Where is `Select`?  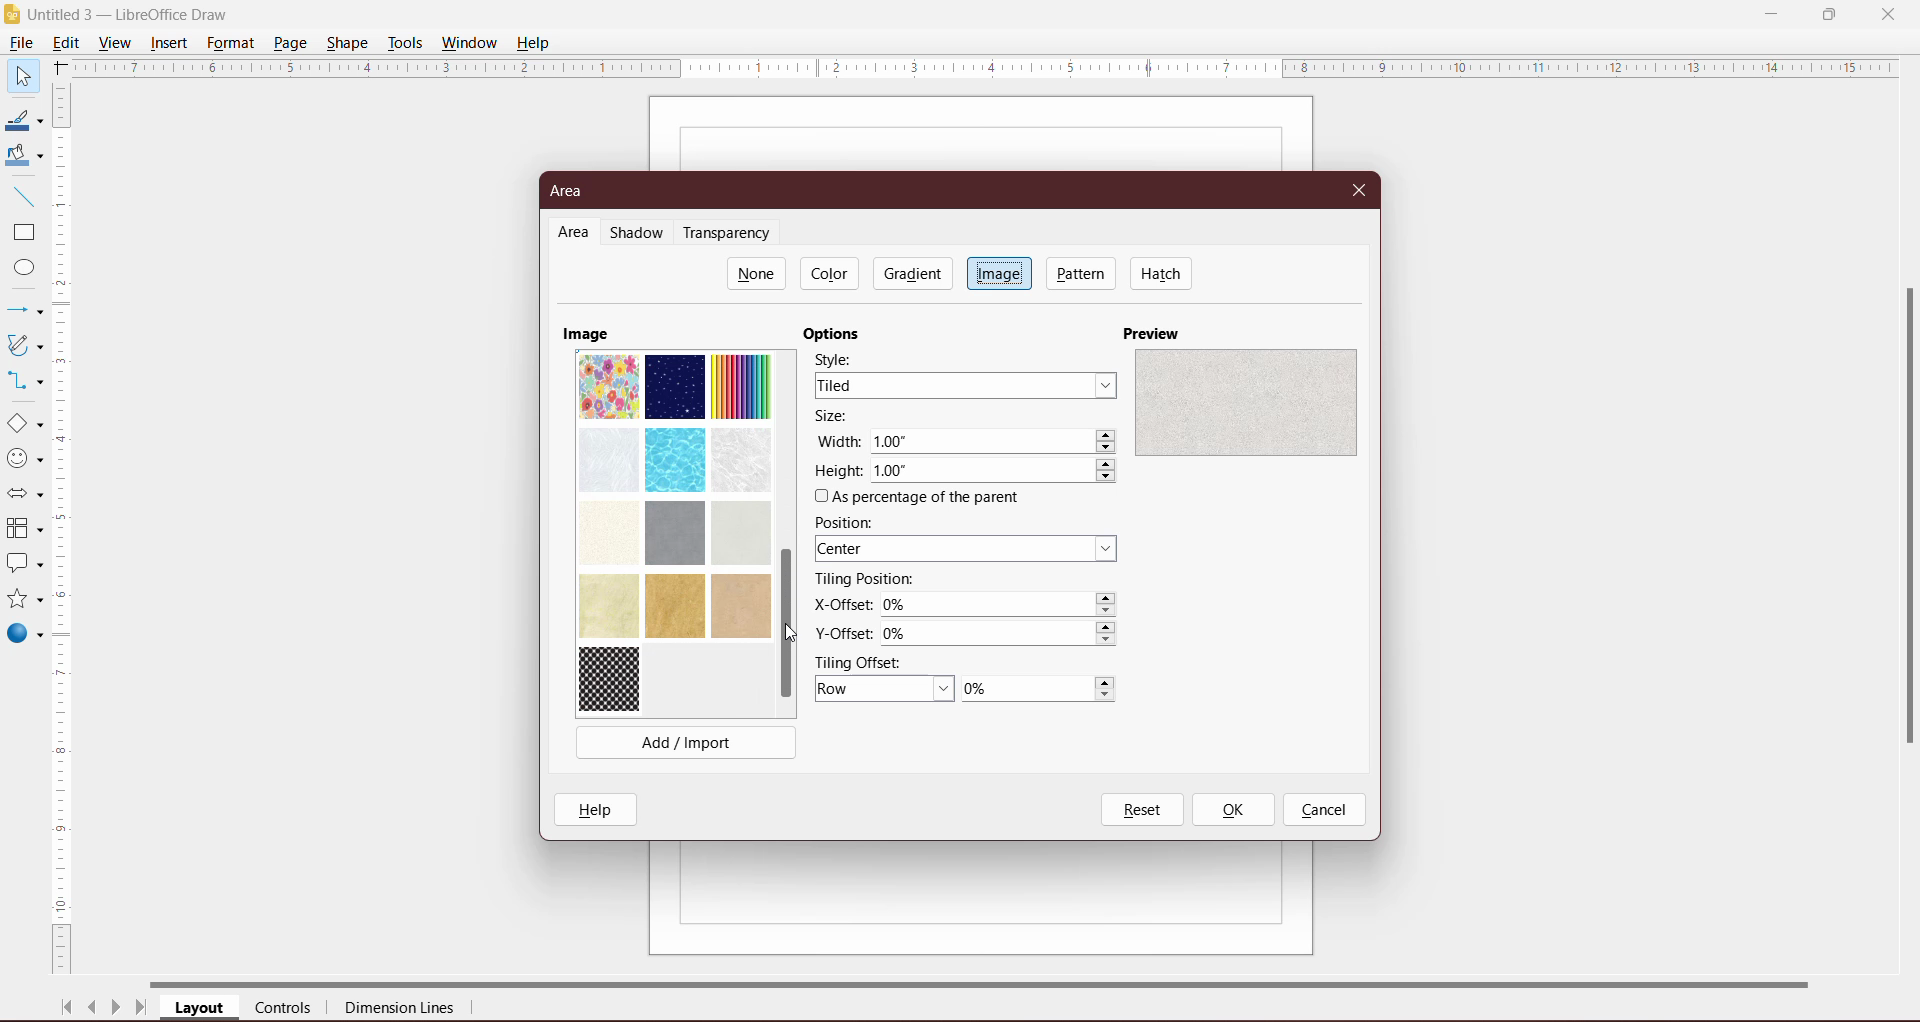 Select is located at coordinates (22, 75).